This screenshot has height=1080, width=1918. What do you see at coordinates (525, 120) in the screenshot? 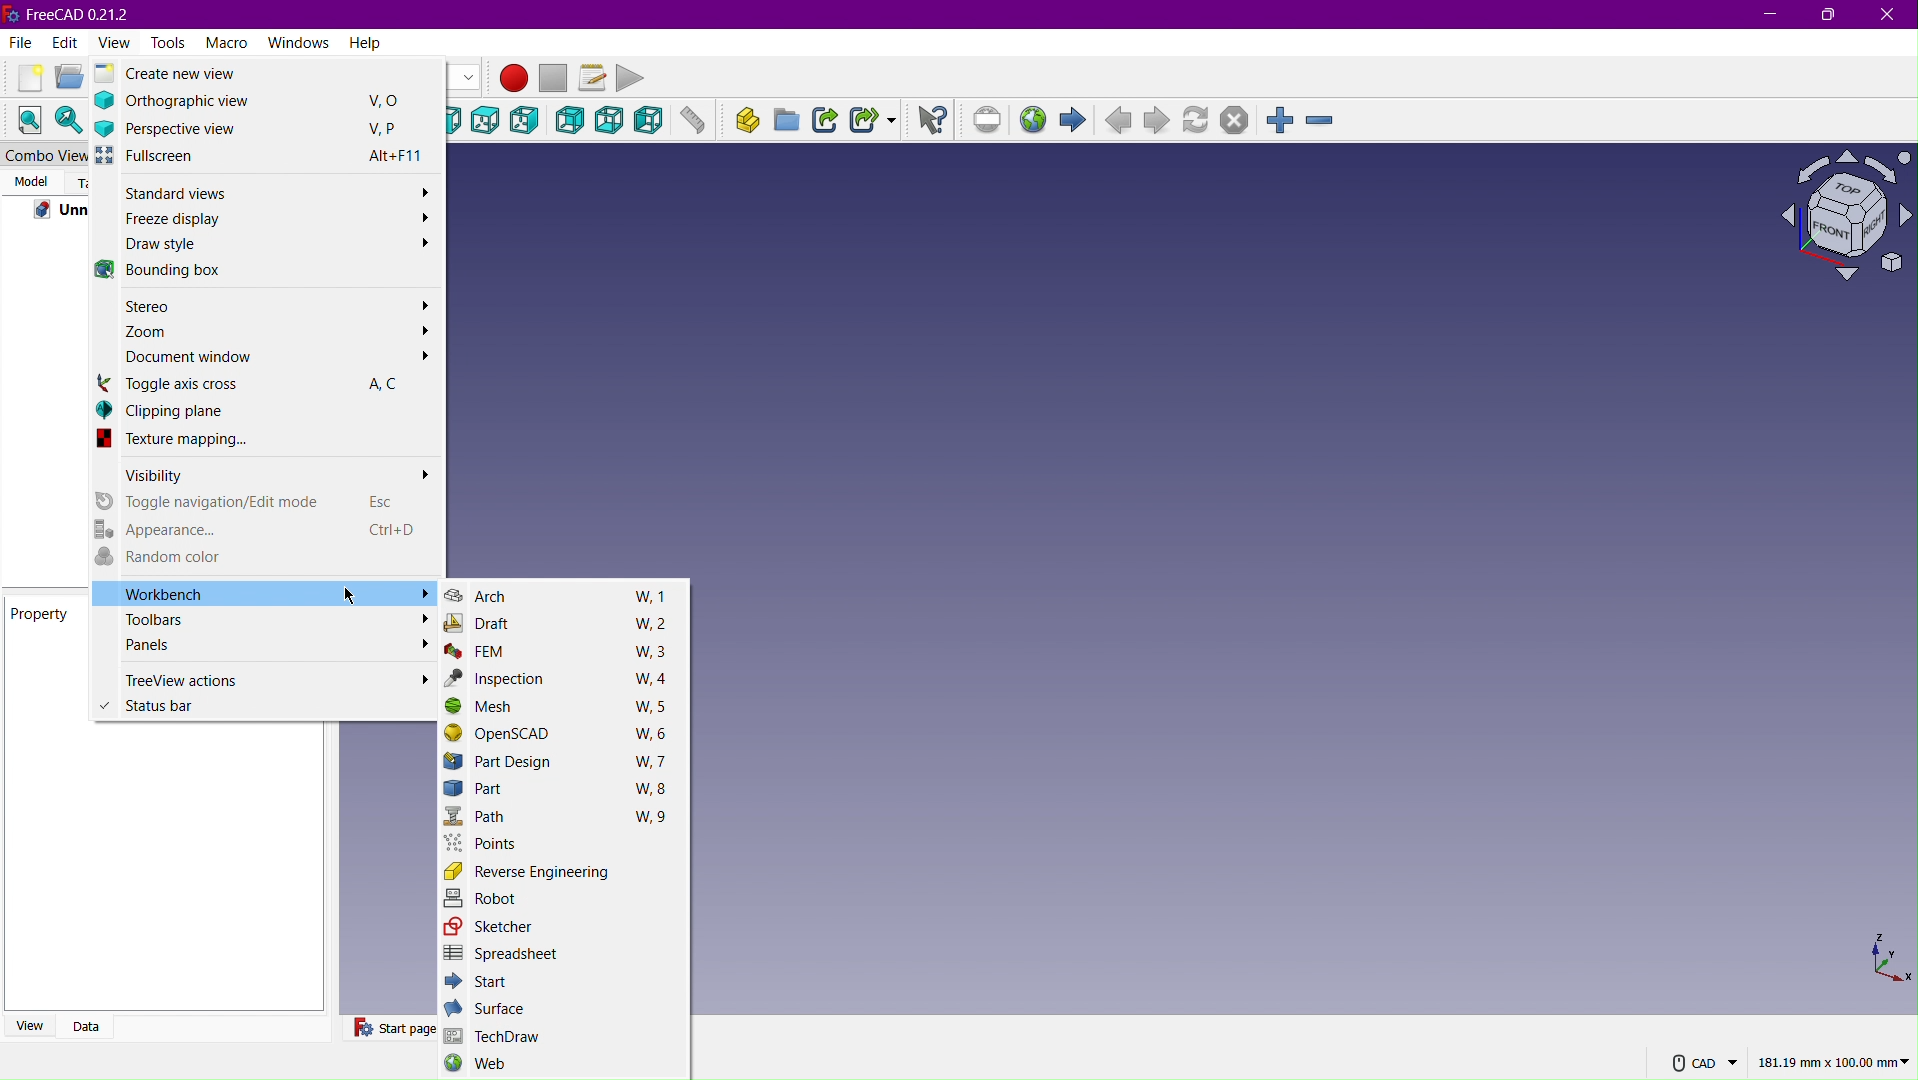
I see `Right` at bounding box center [525, 120].